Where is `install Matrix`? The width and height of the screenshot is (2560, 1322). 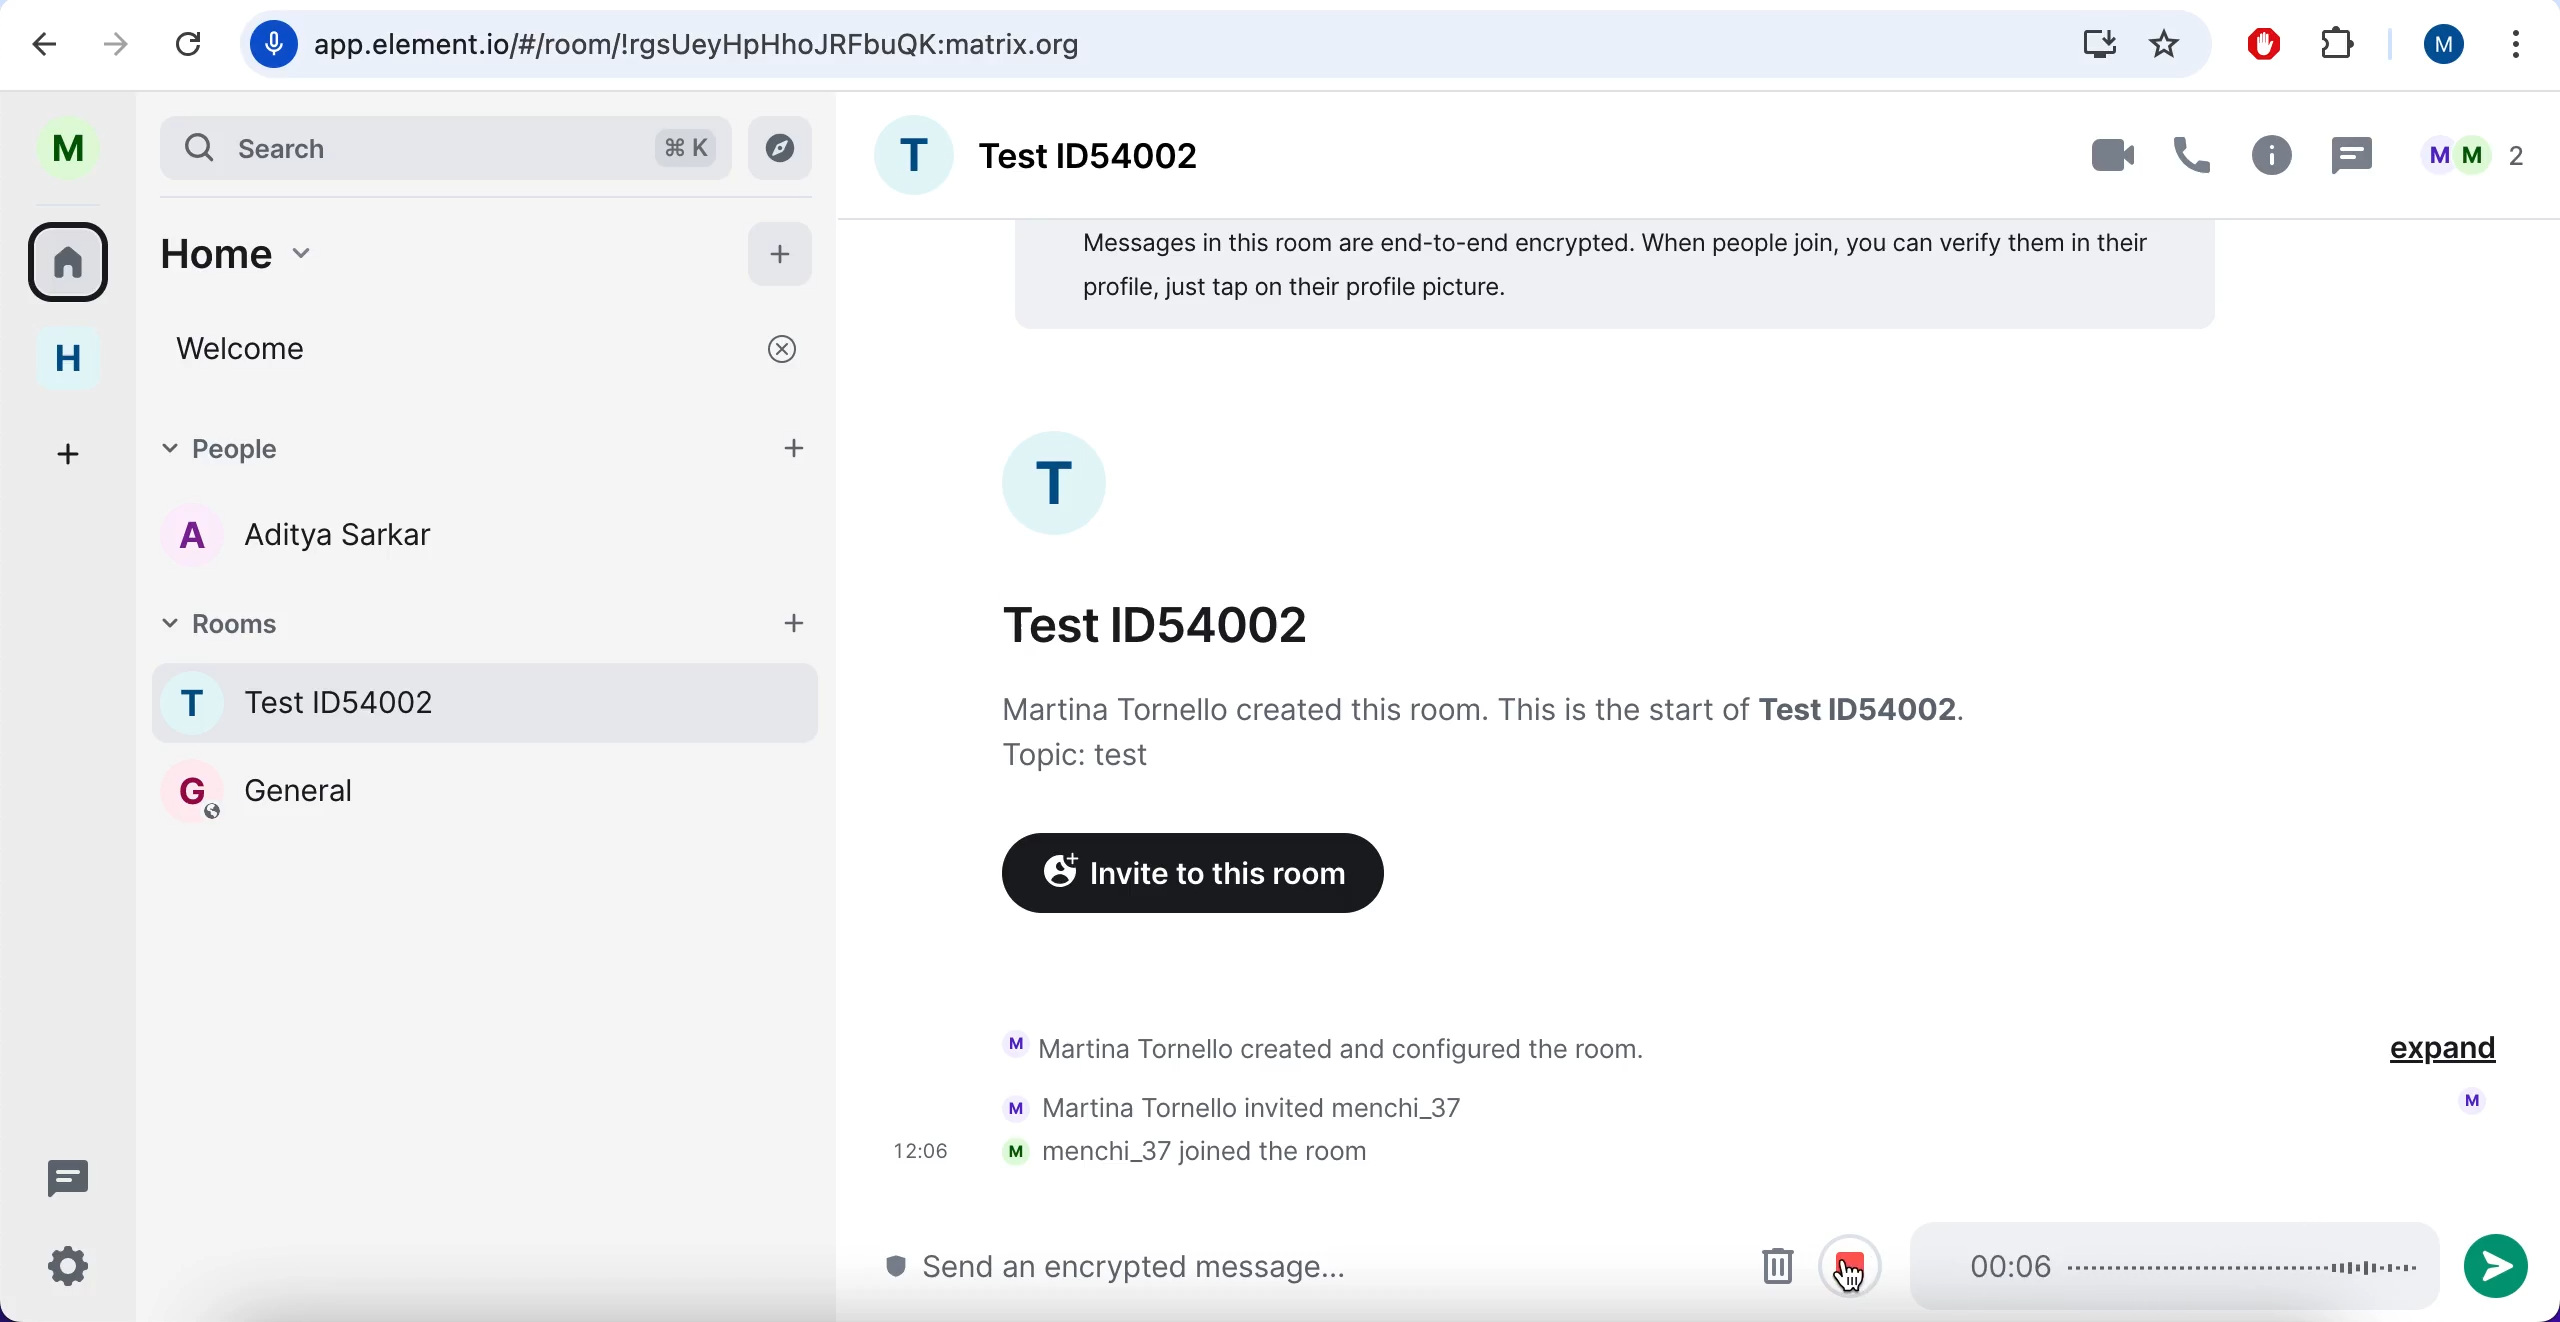 install Matrix is located at coordinates (2099, 43).